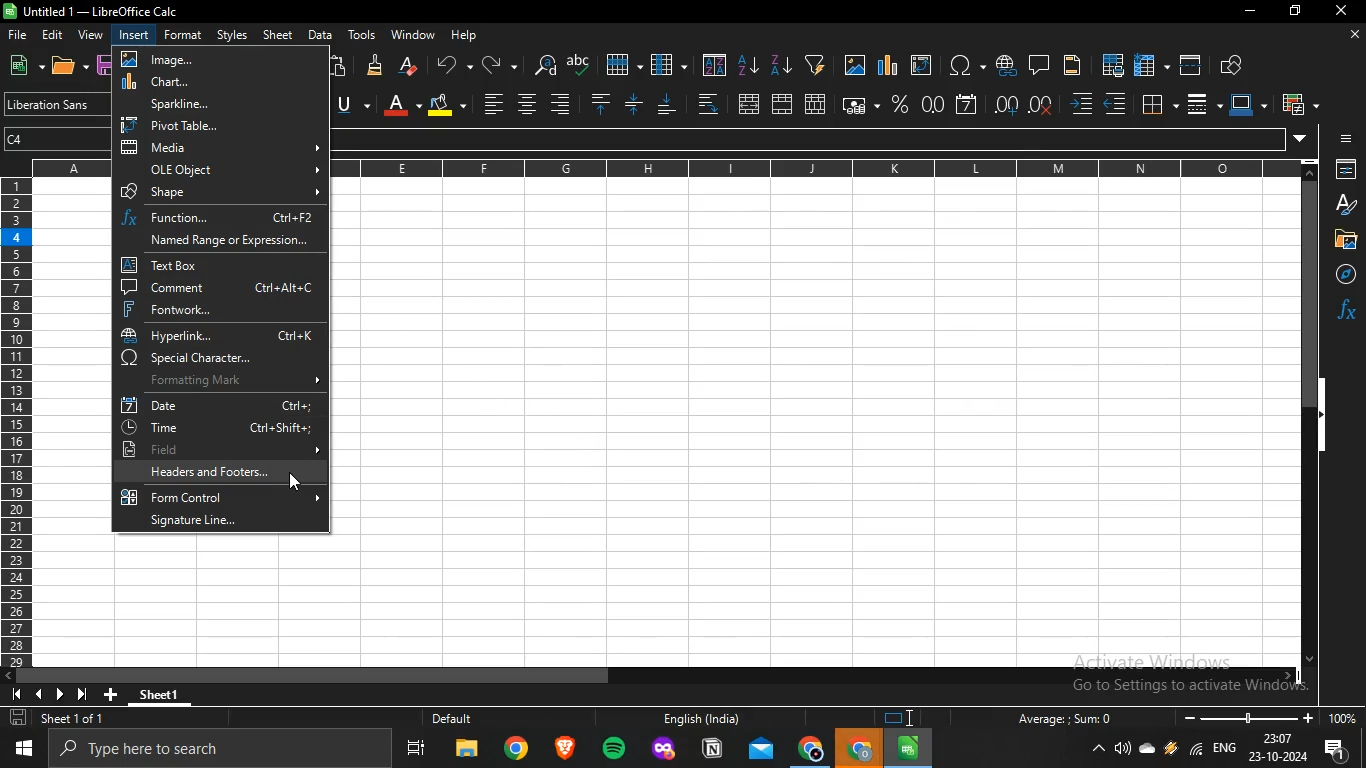 The width and height of the screenshot is (1366, 768). I want to click on new sheet, so click(115, 692).